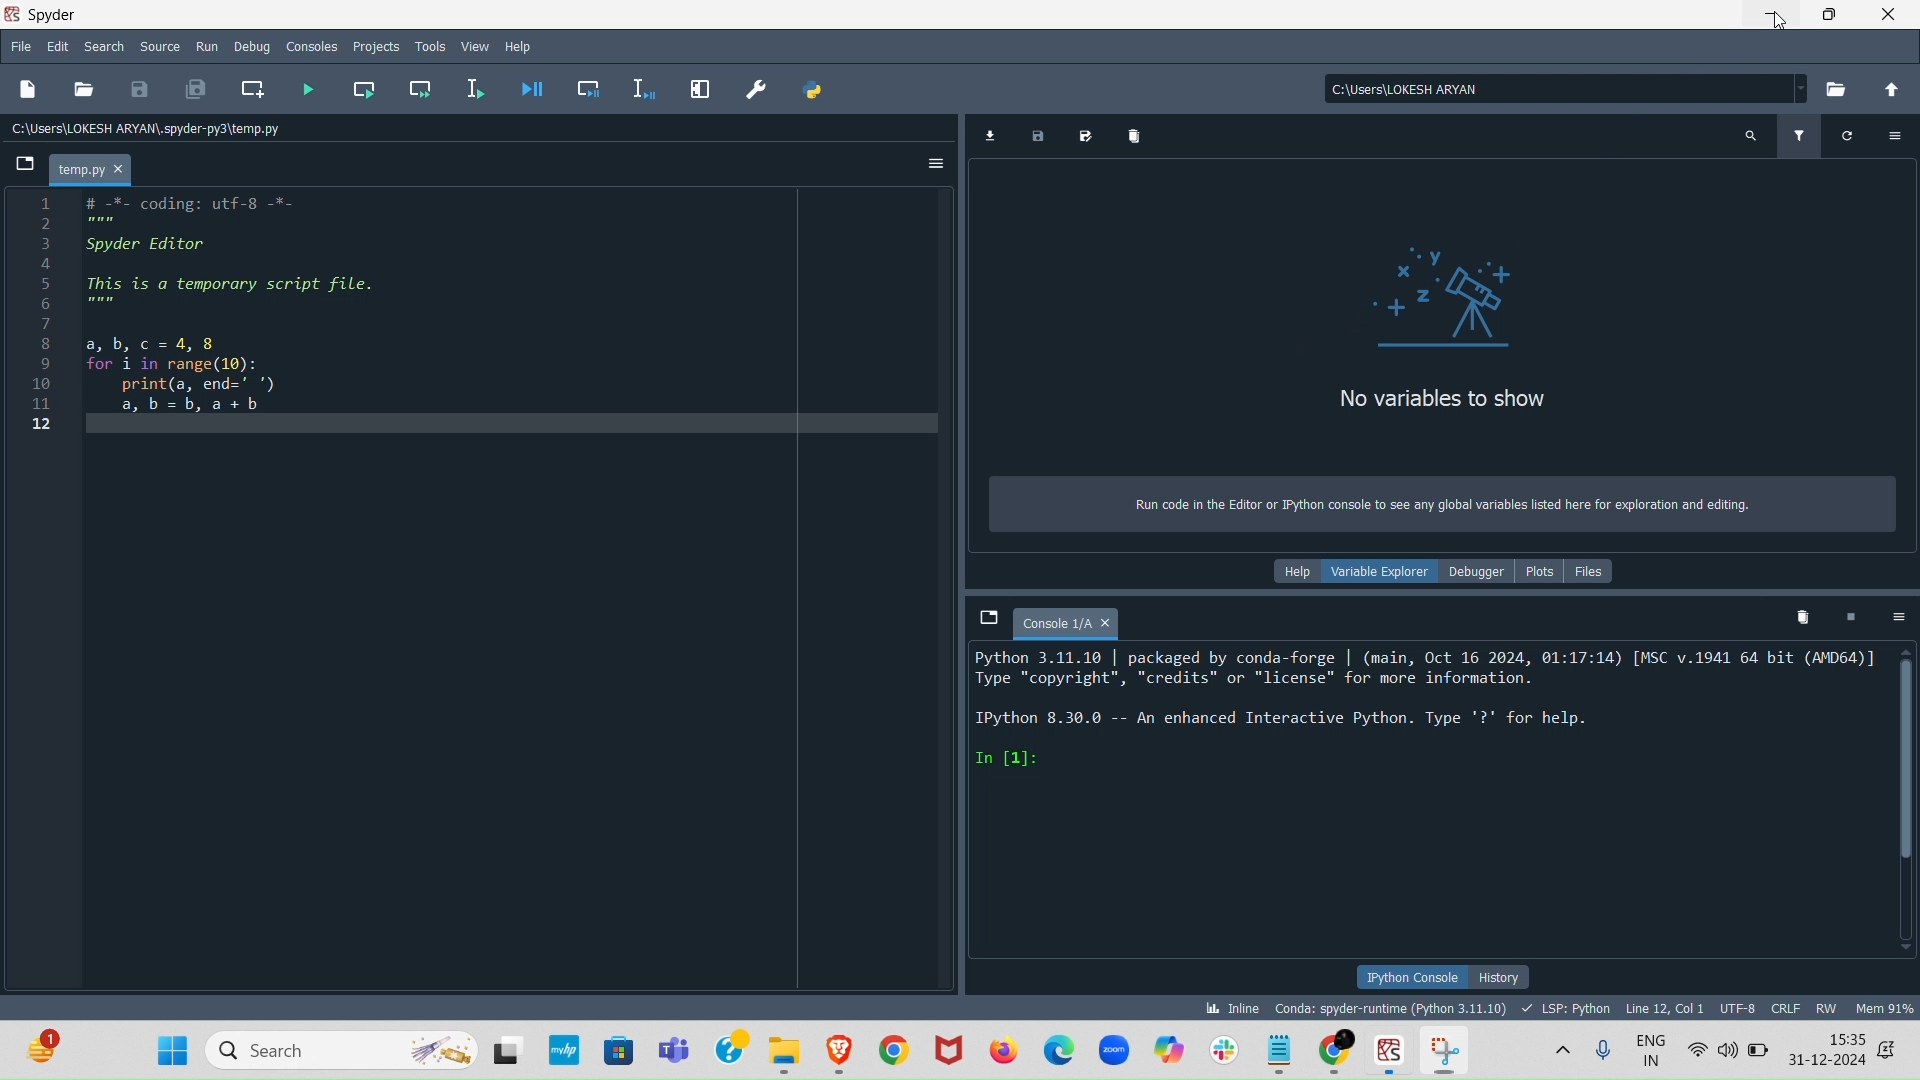 This screenshot has width=1920, height=1080. I want to click on Save data as, so click(1081, 135).